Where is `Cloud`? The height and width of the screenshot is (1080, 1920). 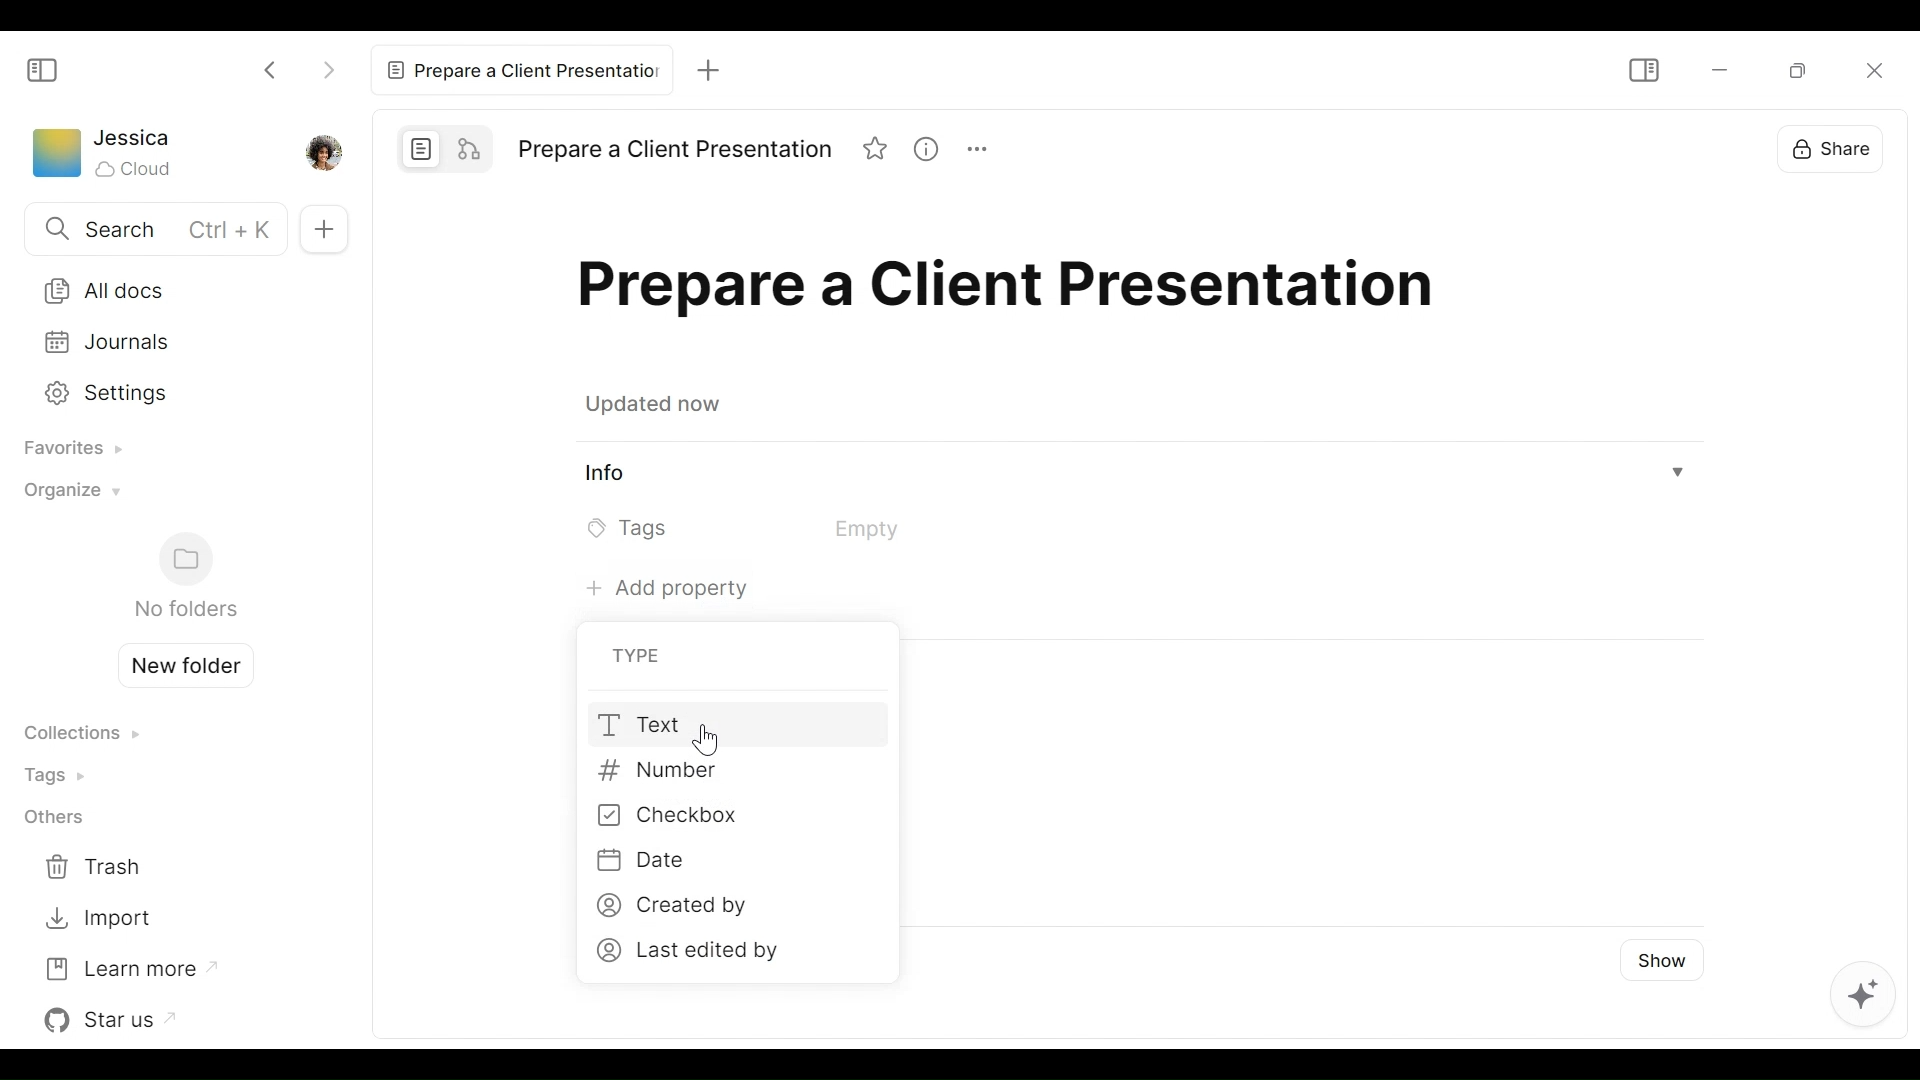
Cloud is located at coordinates (136, 169).